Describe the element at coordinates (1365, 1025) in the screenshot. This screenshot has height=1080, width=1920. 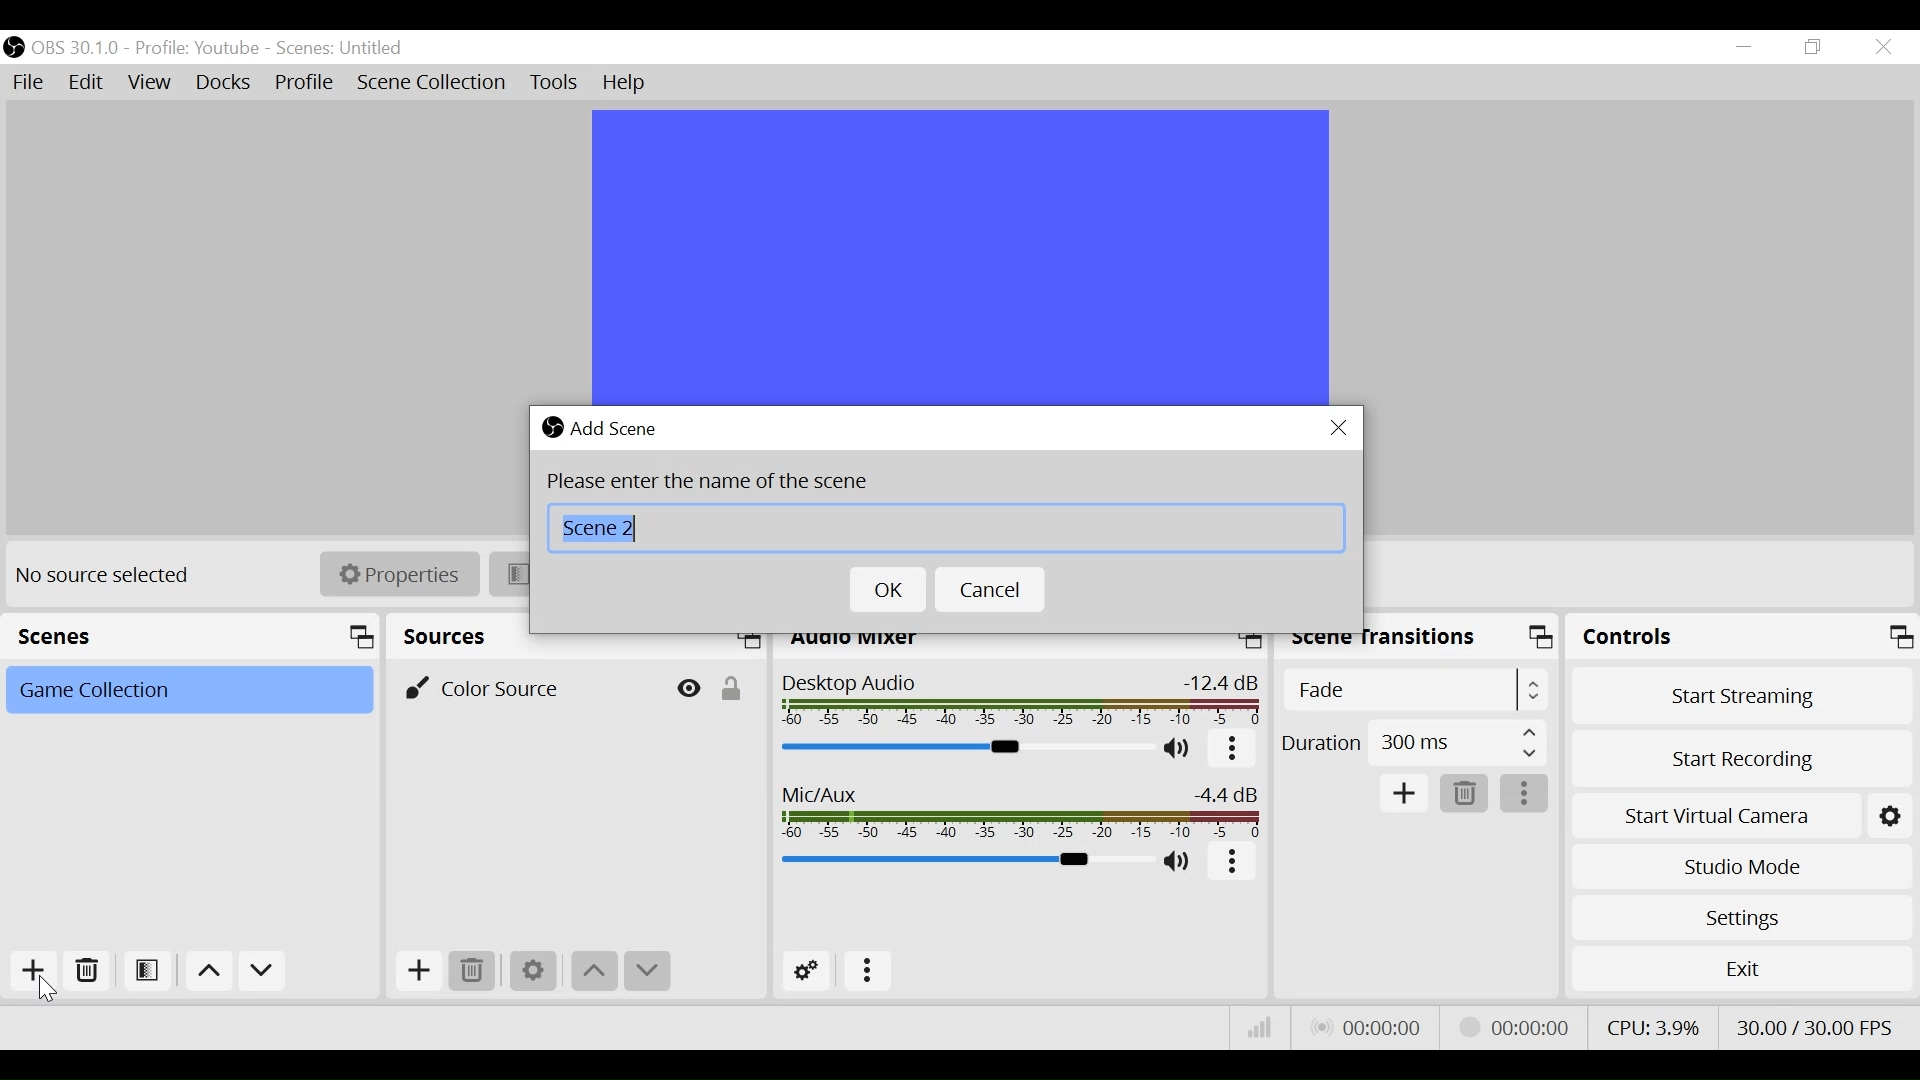
I see `Live Status` at that location.